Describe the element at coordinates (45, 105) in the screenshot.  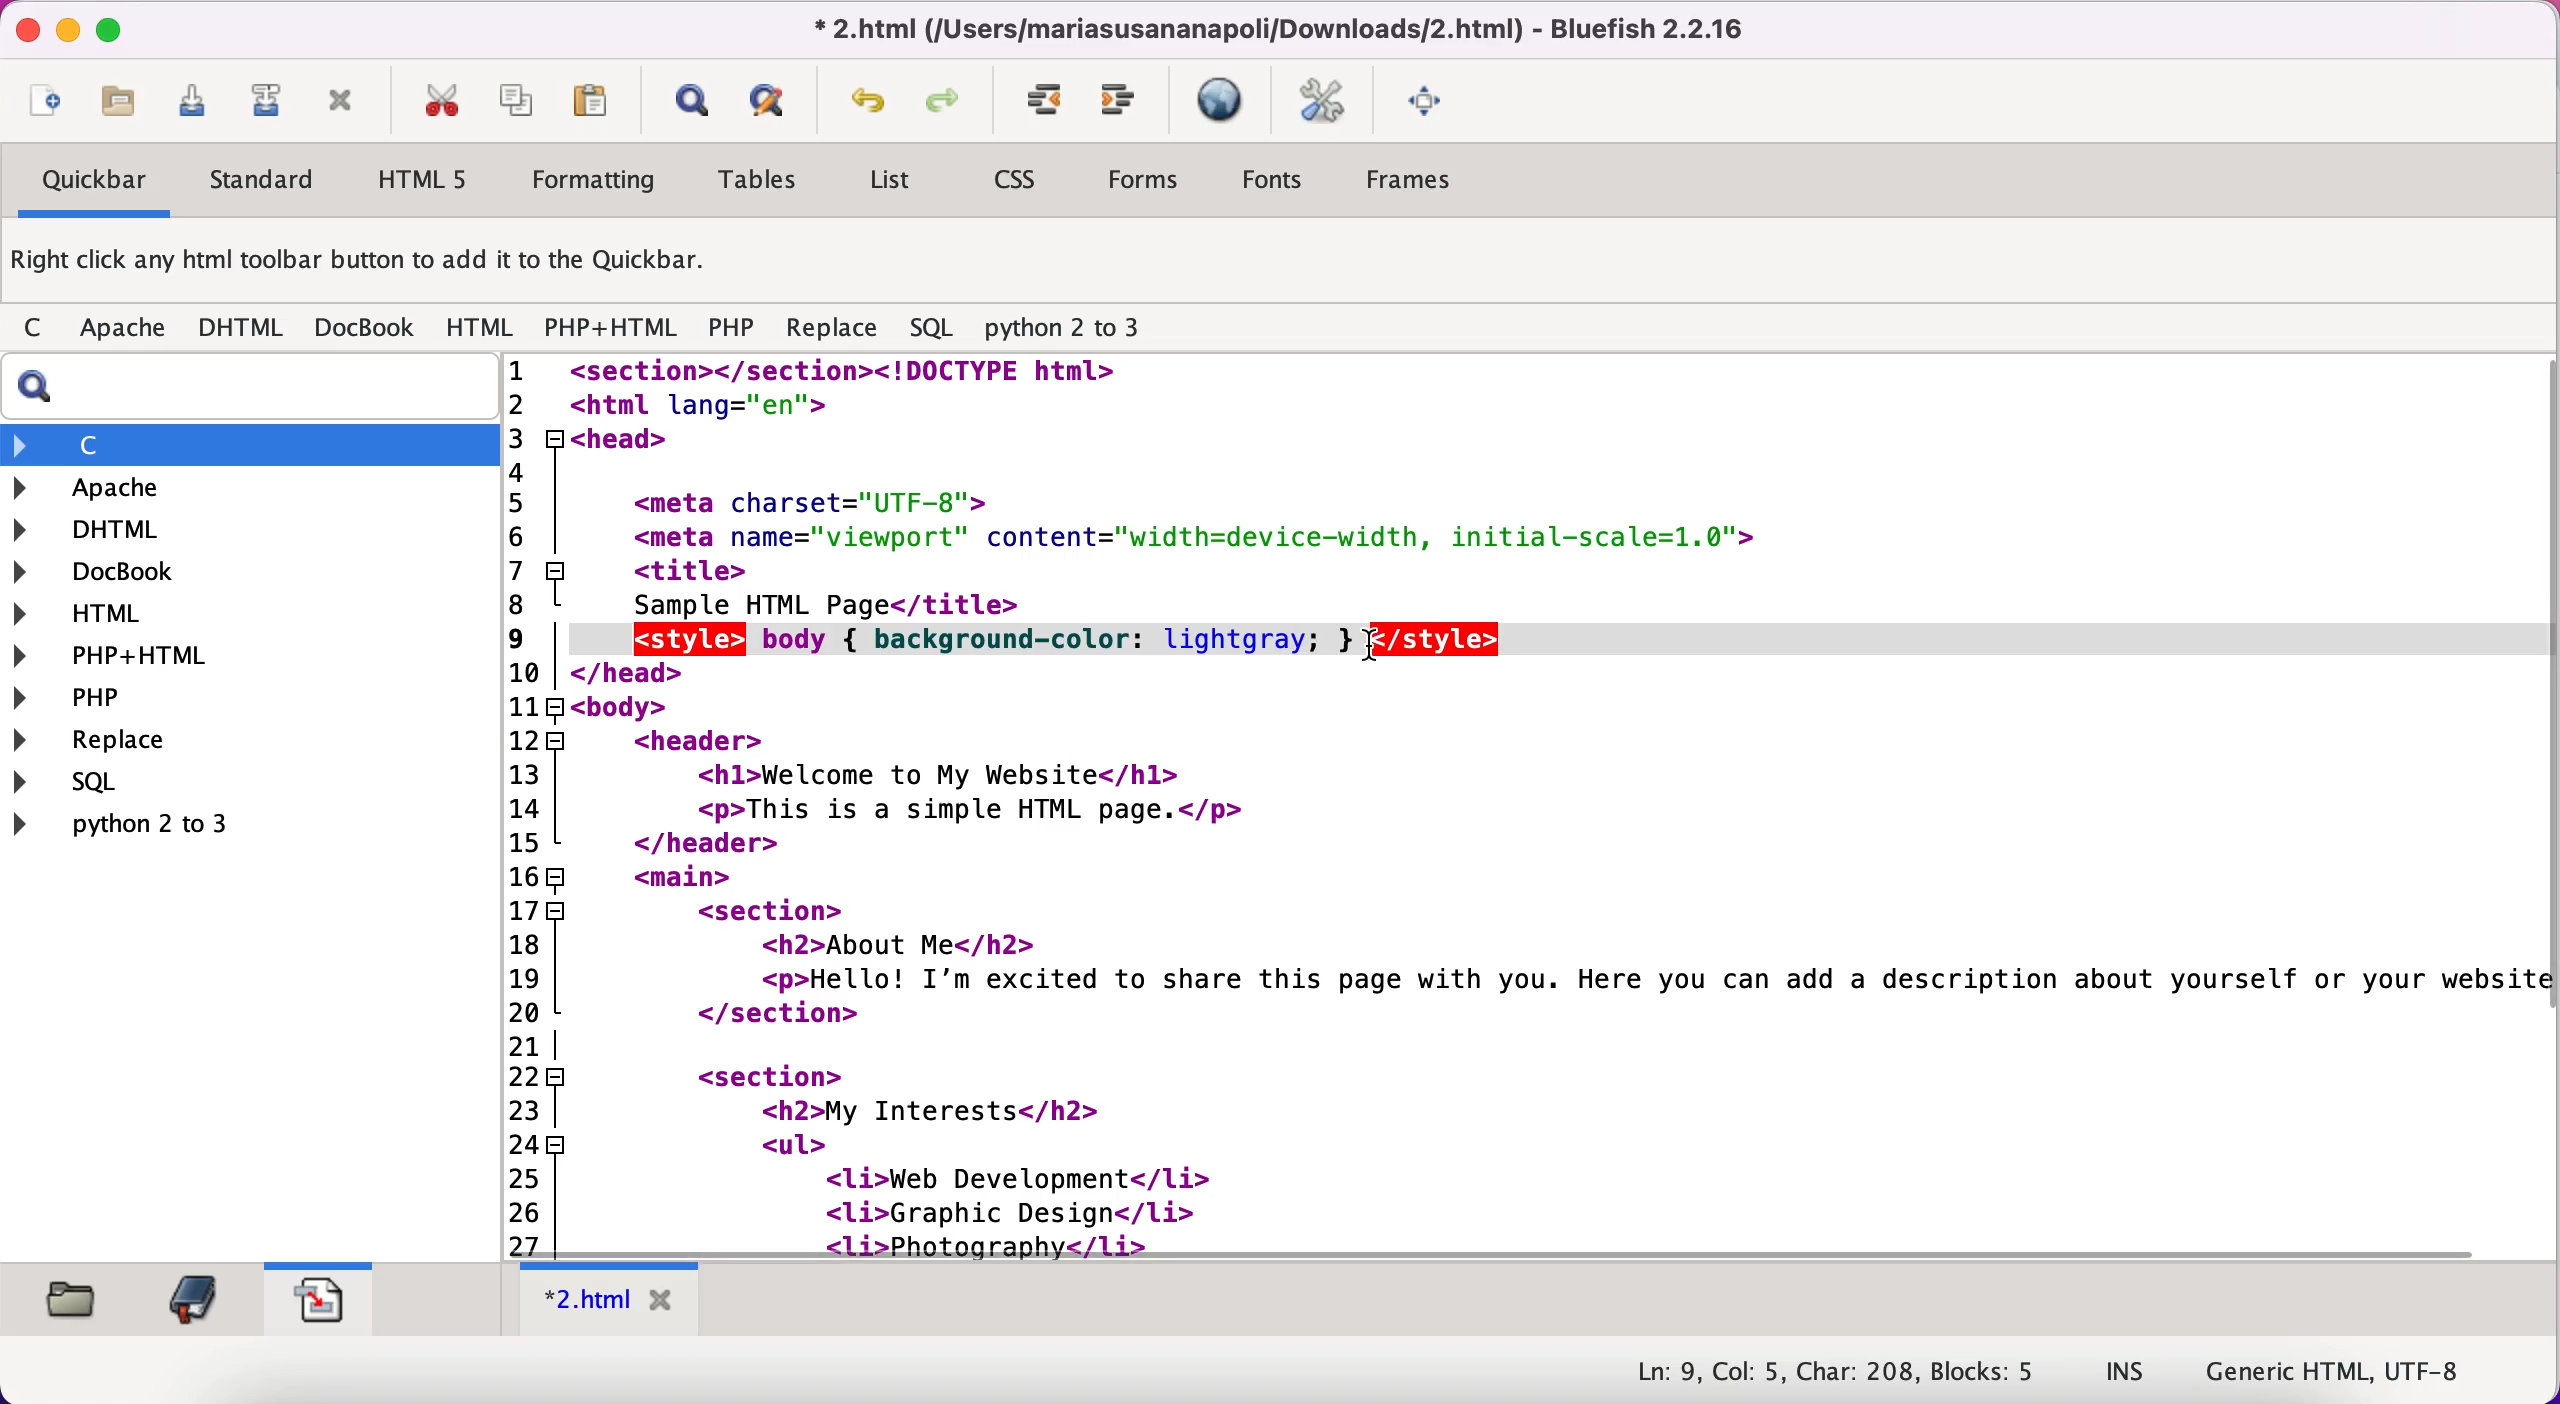
I see `new file` at that location.